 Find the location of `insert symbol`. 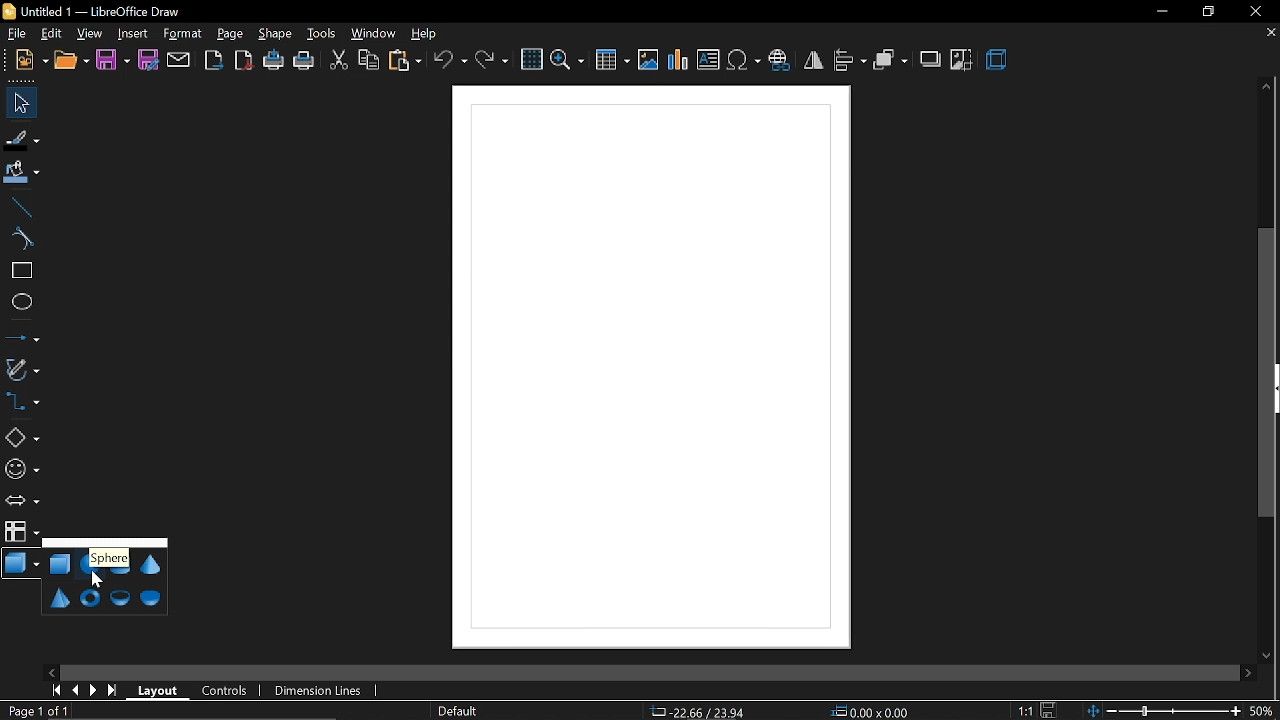

insert symbol is located at coordinates (743, 60).